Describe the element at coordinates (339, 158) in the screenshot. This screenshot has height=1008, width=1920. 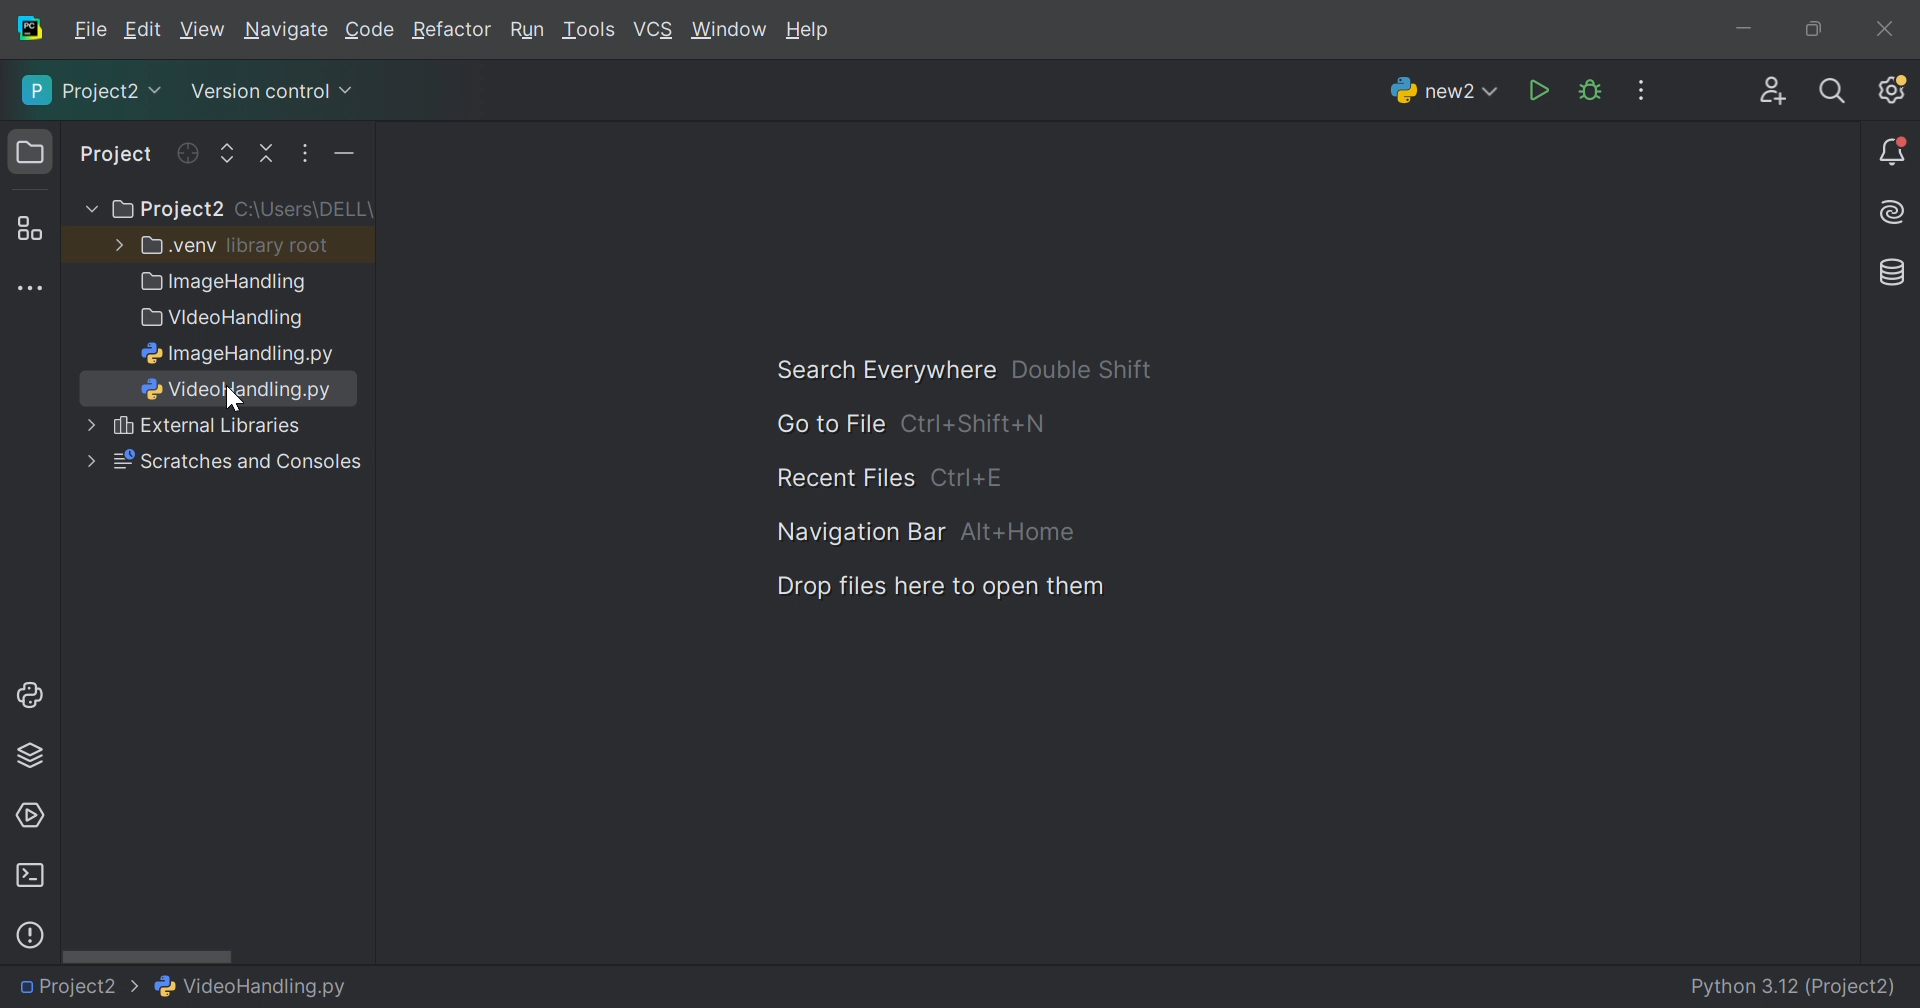
I see `More actions` at that location.